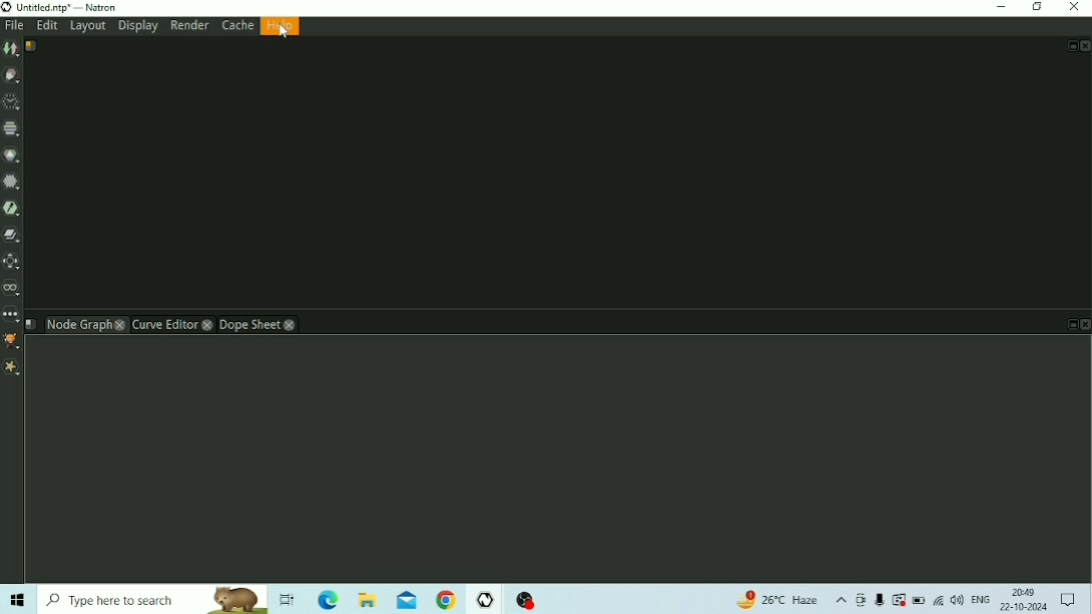  What do you see at coordinates (32, 325) in the screenshot?
I see `Script name` at bounding box center [32, 325].